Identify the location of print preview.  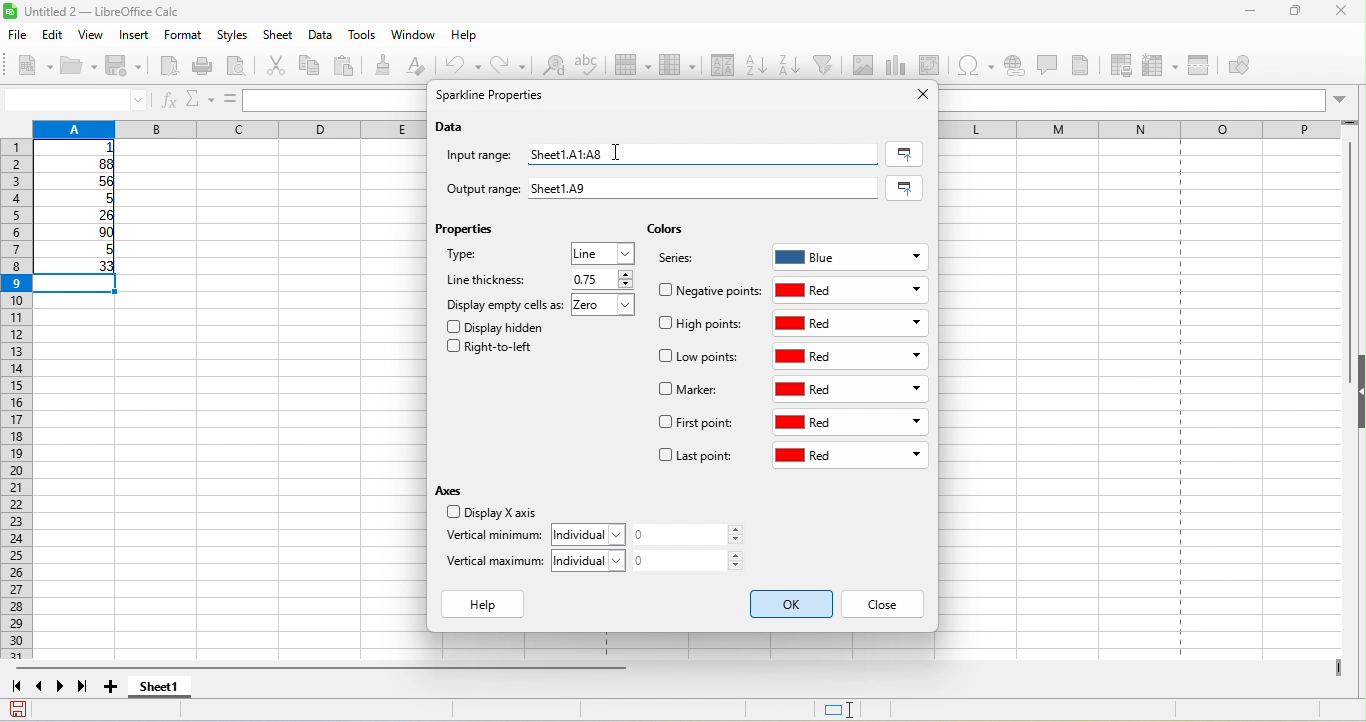
(243, 67).